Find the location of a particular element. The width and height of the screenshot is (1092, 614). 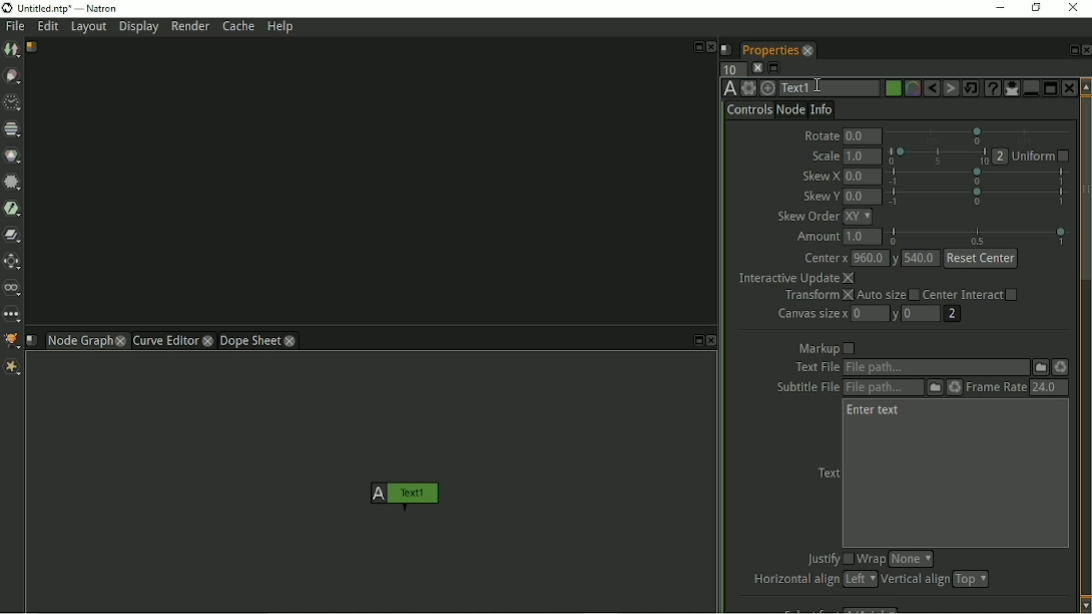

top is located at coordinates (971, 579).